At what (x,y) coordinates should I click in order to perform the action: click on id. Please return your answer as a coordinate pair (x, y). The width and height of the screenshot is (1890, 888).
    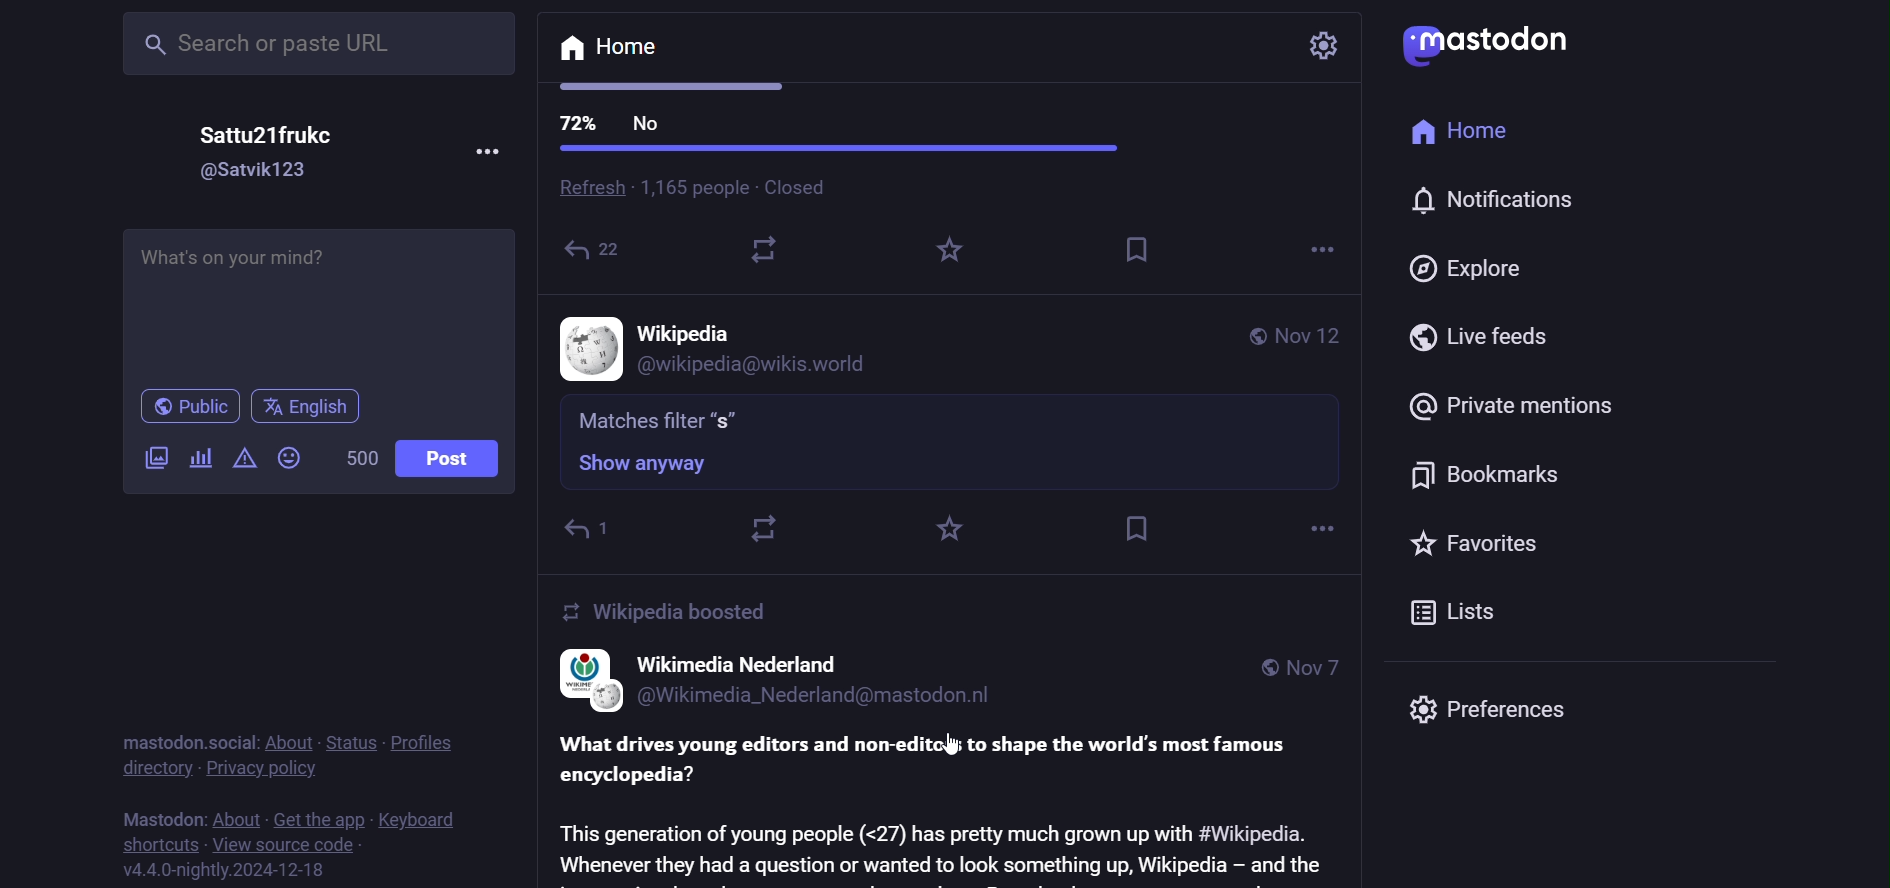
    Looking at the image, I should click on (243, 173).